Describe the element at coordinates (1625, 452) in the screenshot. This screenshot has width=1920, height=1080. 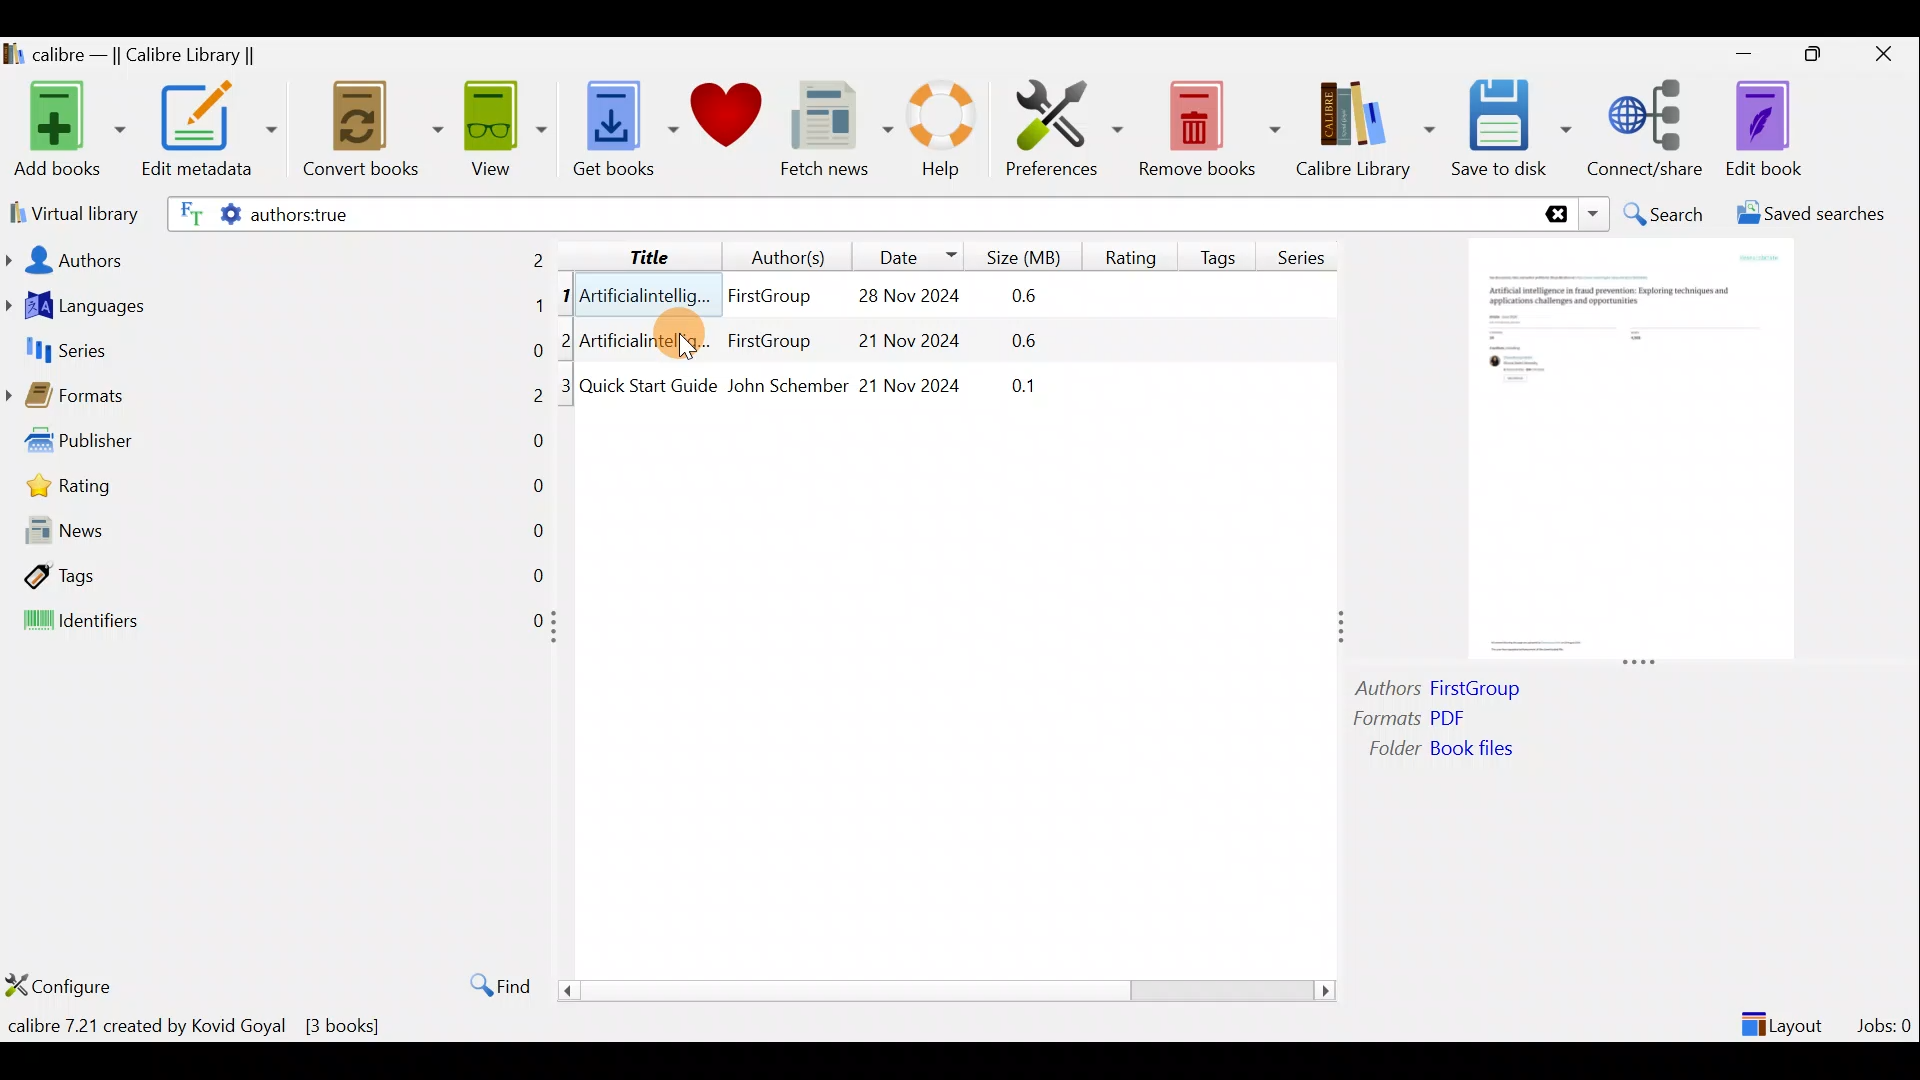
I see `Preview` at that location.